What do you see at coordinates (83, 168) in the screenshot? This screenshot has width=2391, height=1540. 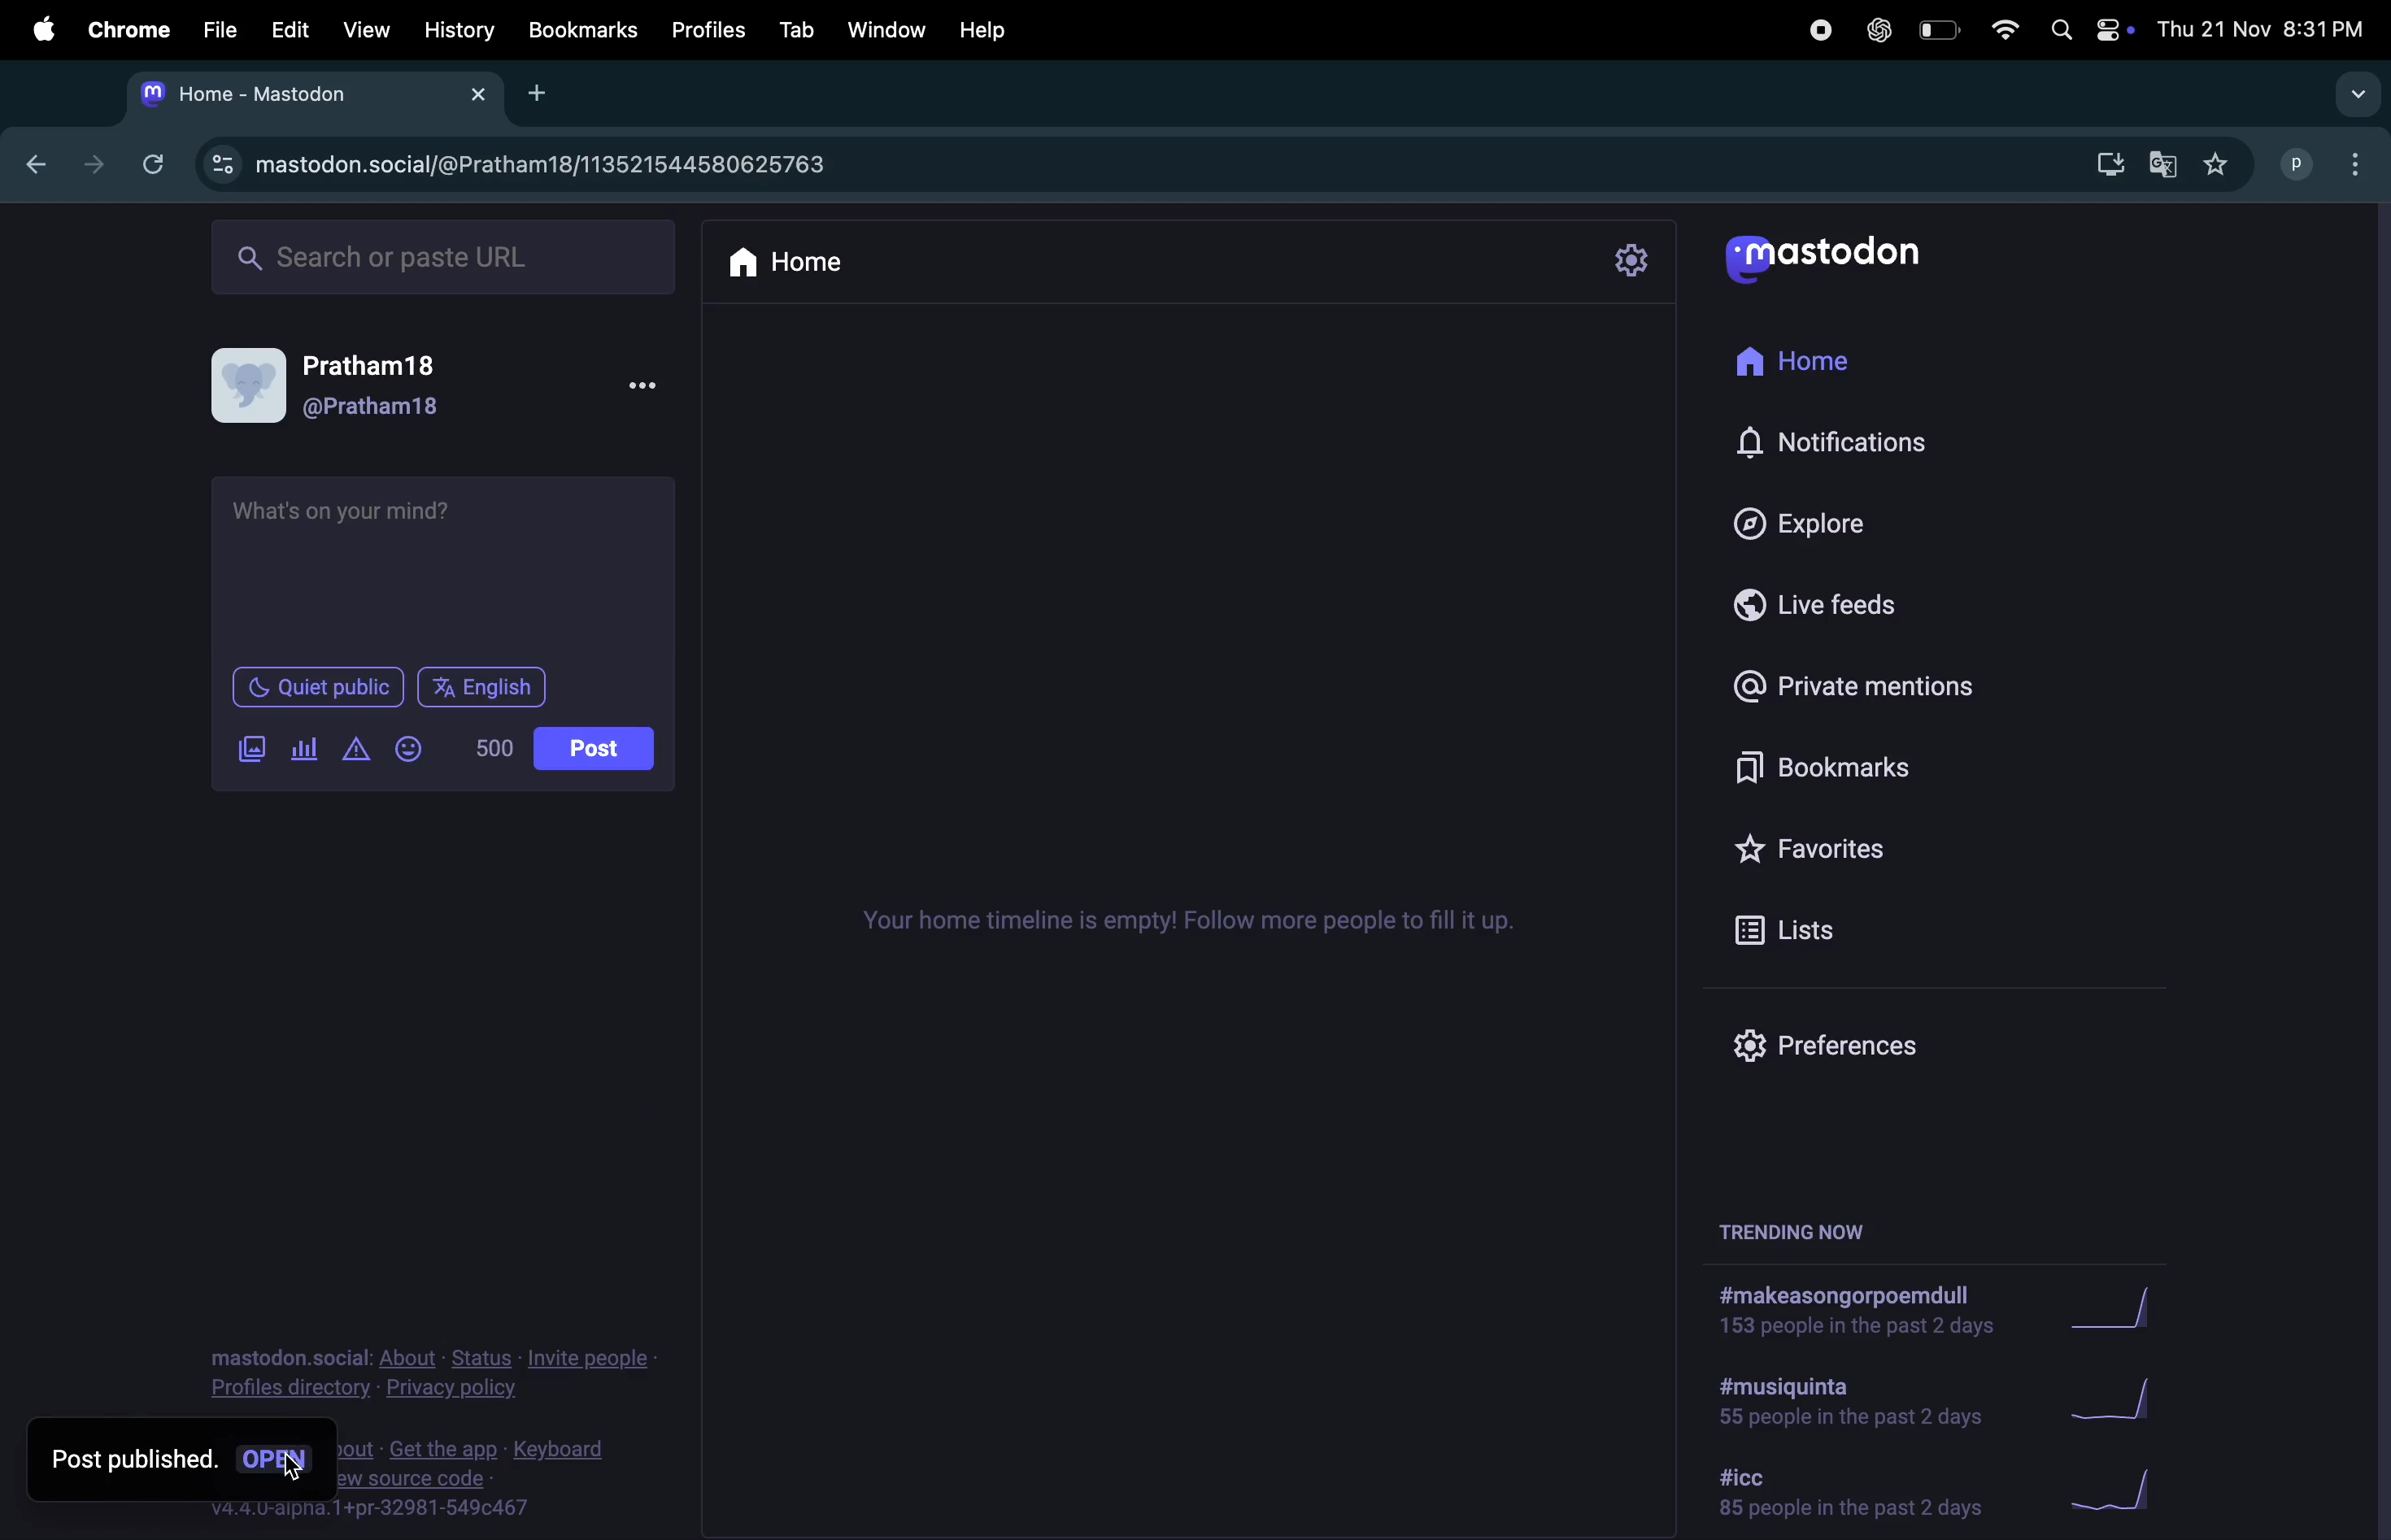 I see `forward` at bounding box center [83, 168].